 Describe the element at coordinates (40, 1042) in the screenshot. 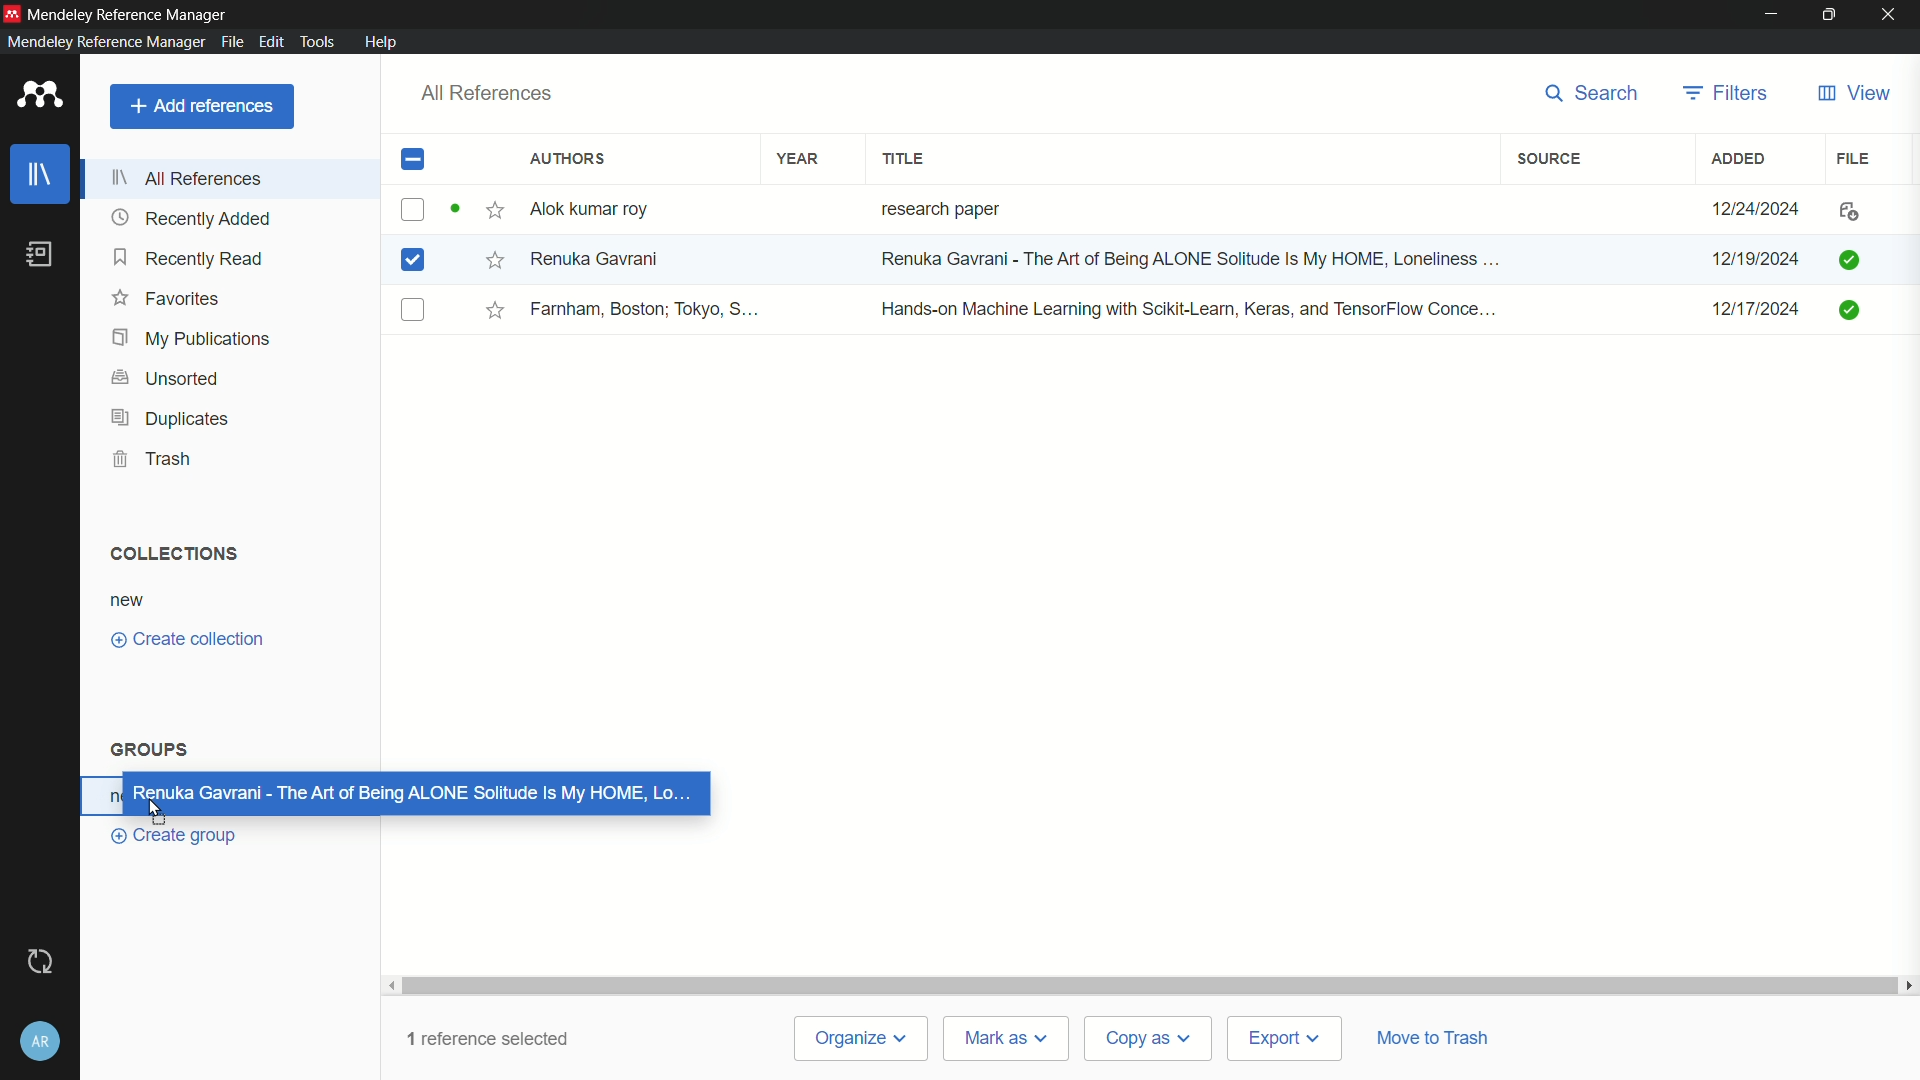

I see `account and help` at that location.